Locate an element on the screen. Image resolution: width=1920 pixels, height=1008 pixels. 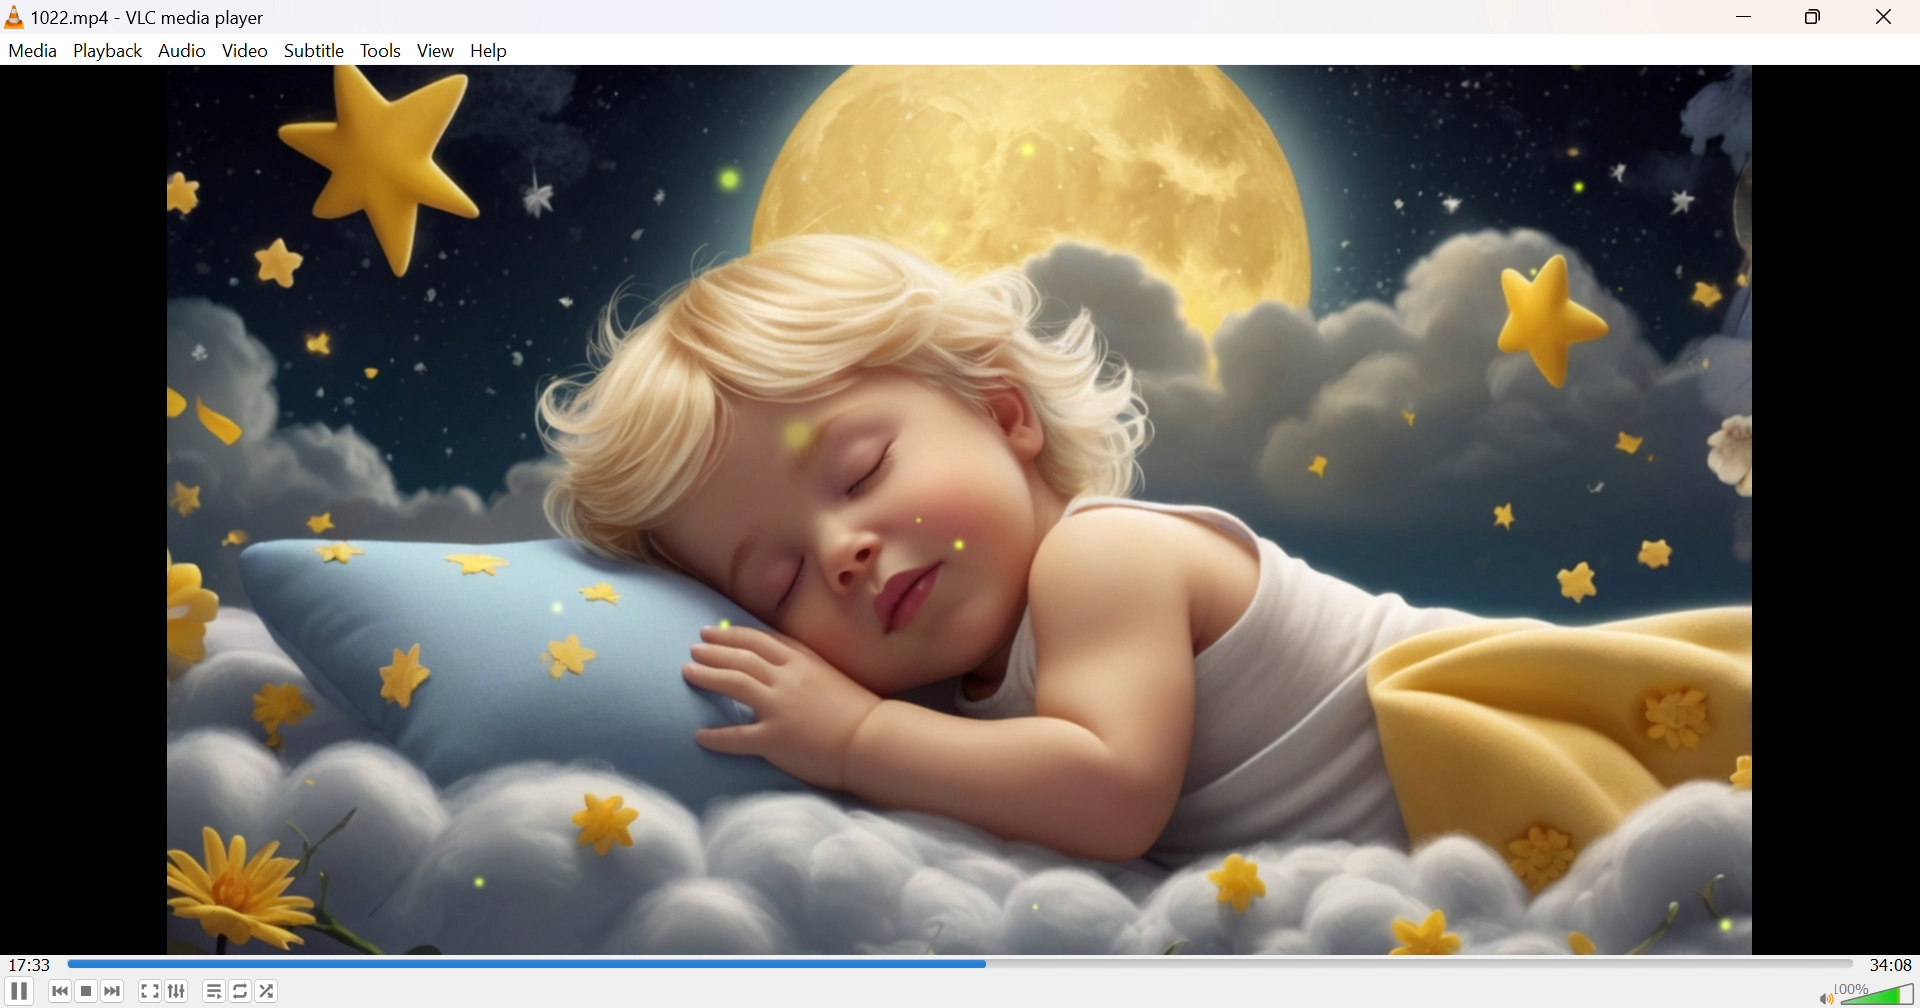
Random is located at coordinates (268, 989).